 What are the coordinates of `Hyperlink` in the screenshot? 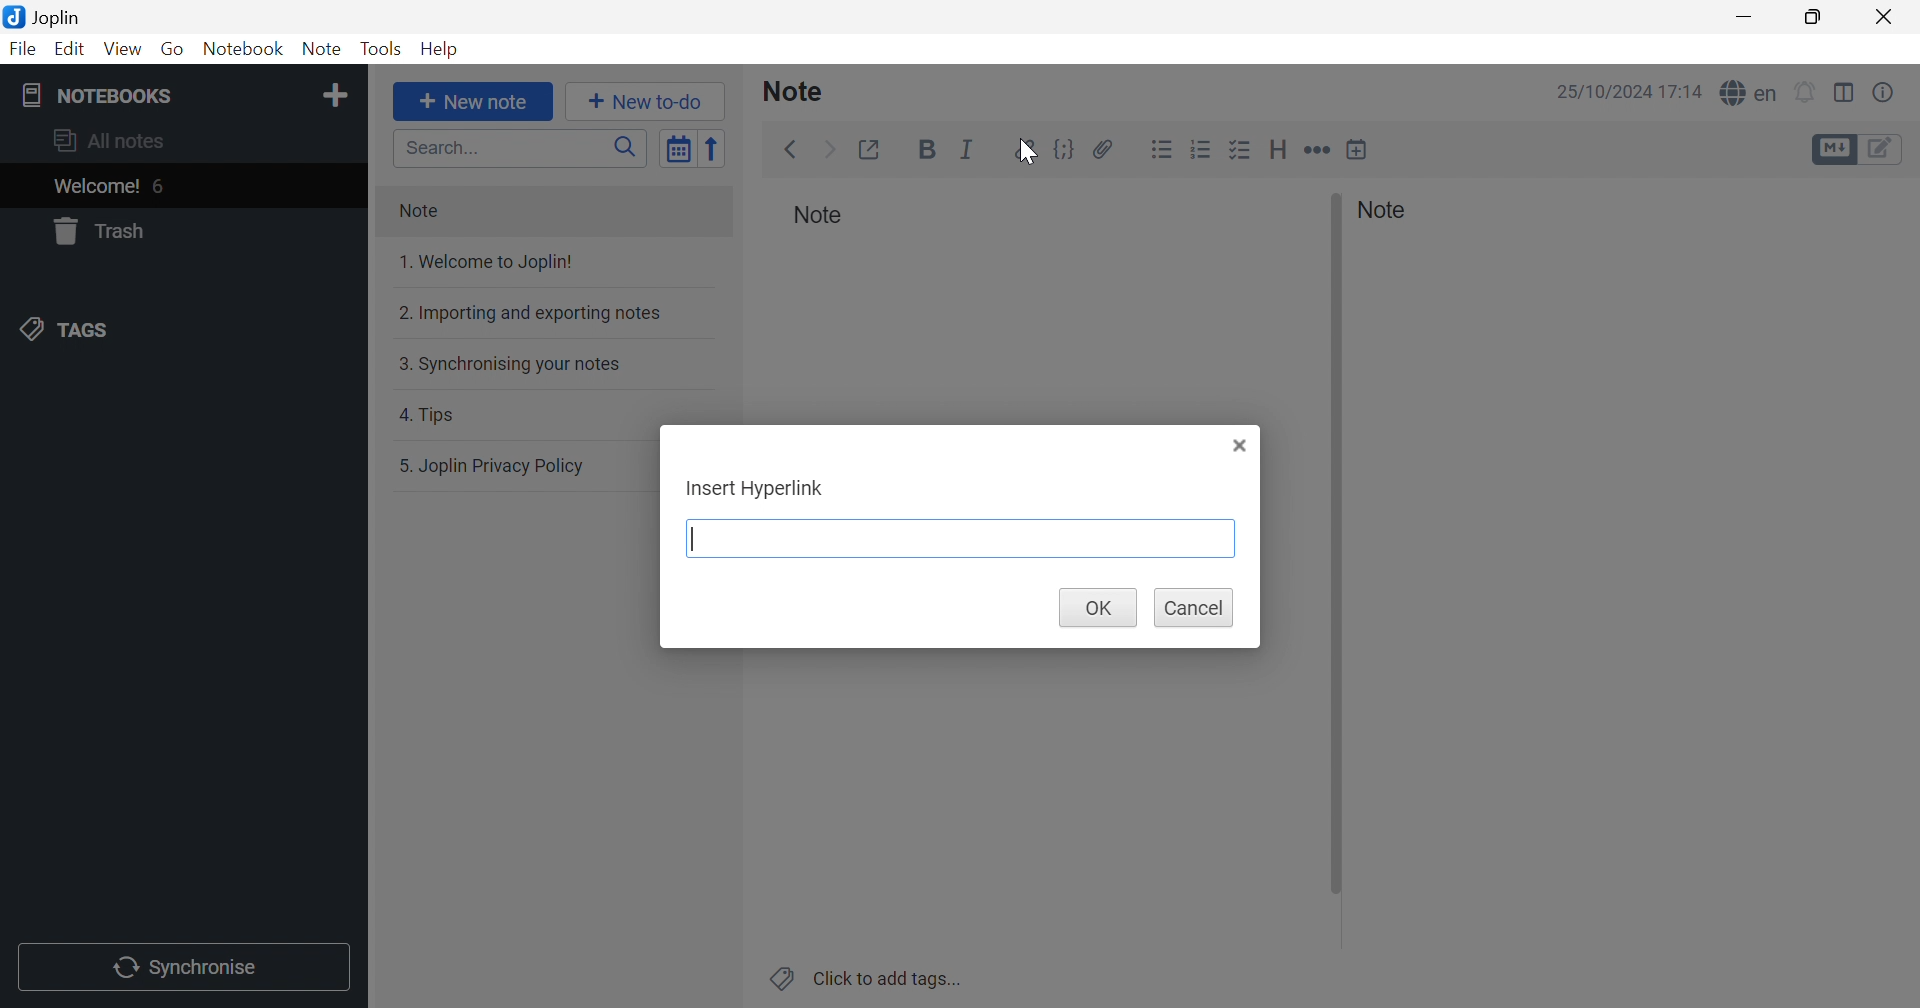 It's located at (1020, 148).